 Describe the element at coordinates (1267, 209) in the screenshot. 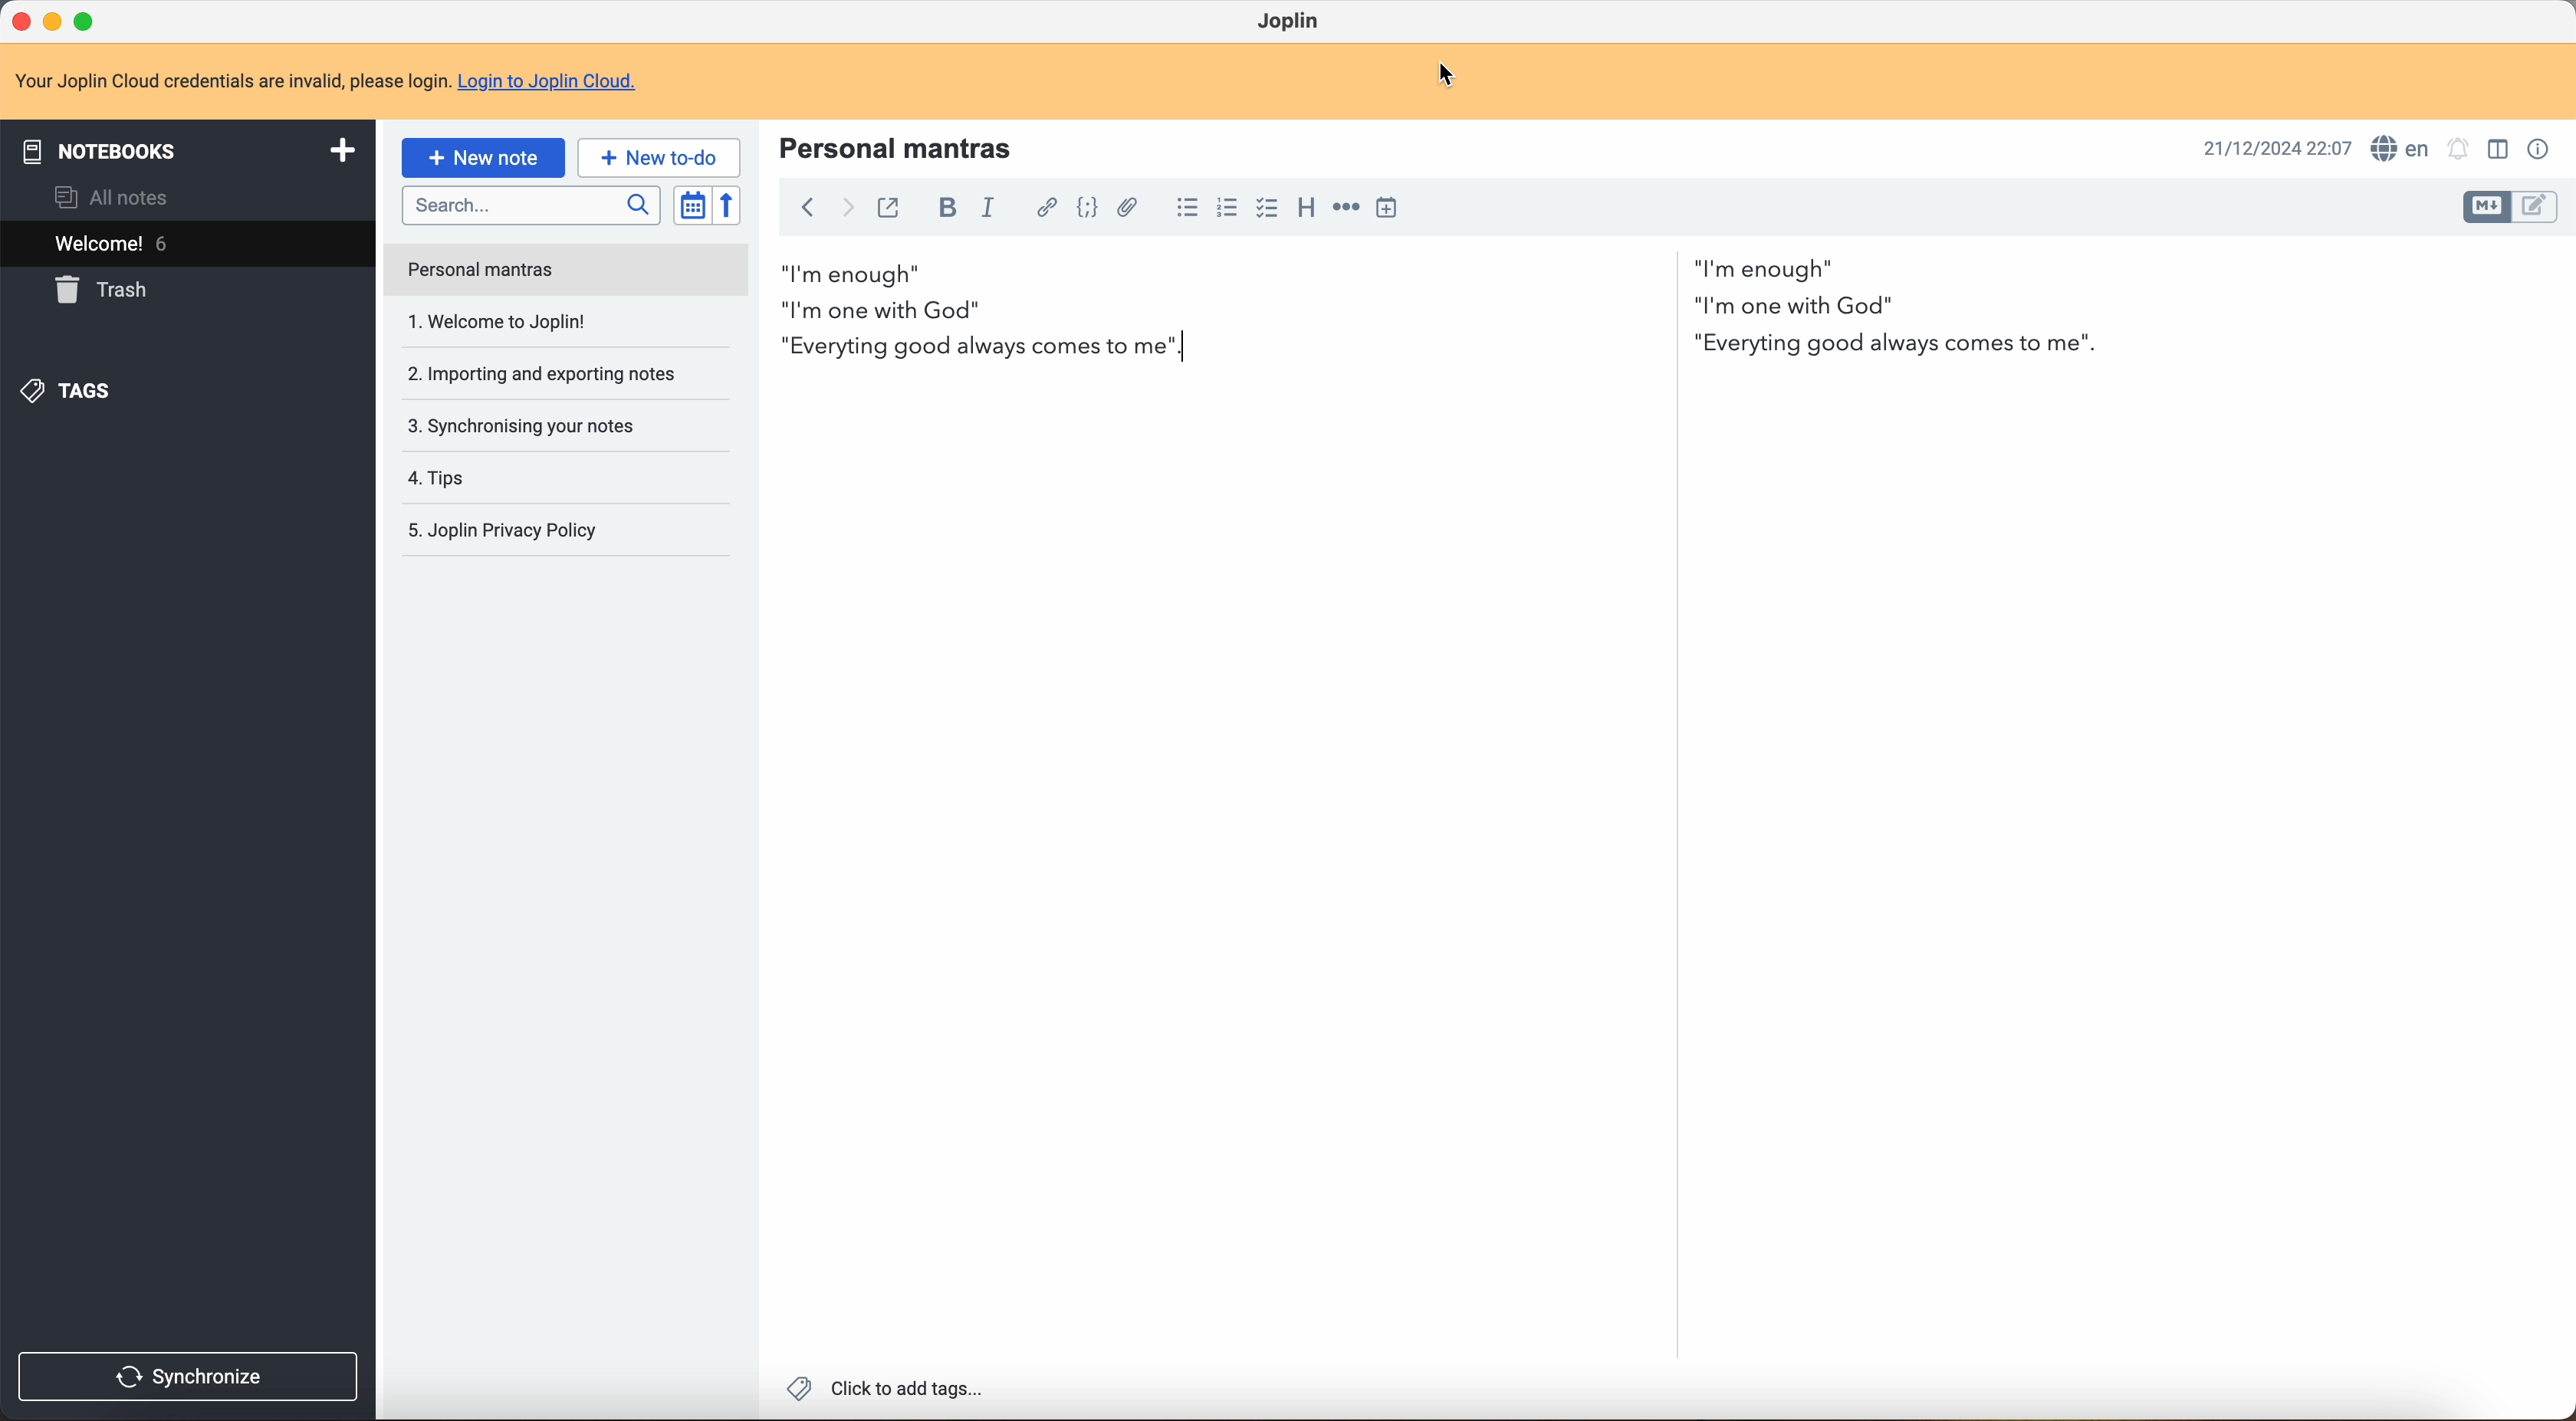

I see `checkbox` at that location.